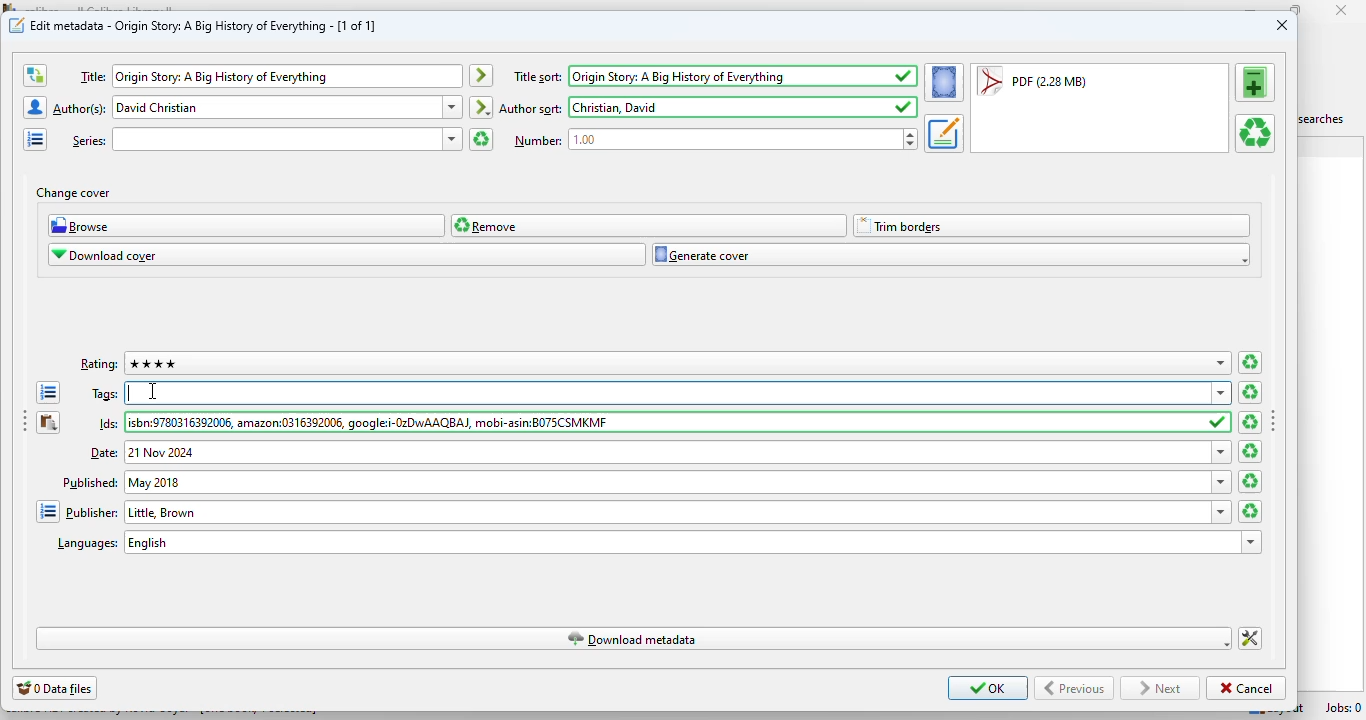  Describe the element at coordinates (944, 82) in the screenshot. I see `set the cover for the book from the current format` at that location.